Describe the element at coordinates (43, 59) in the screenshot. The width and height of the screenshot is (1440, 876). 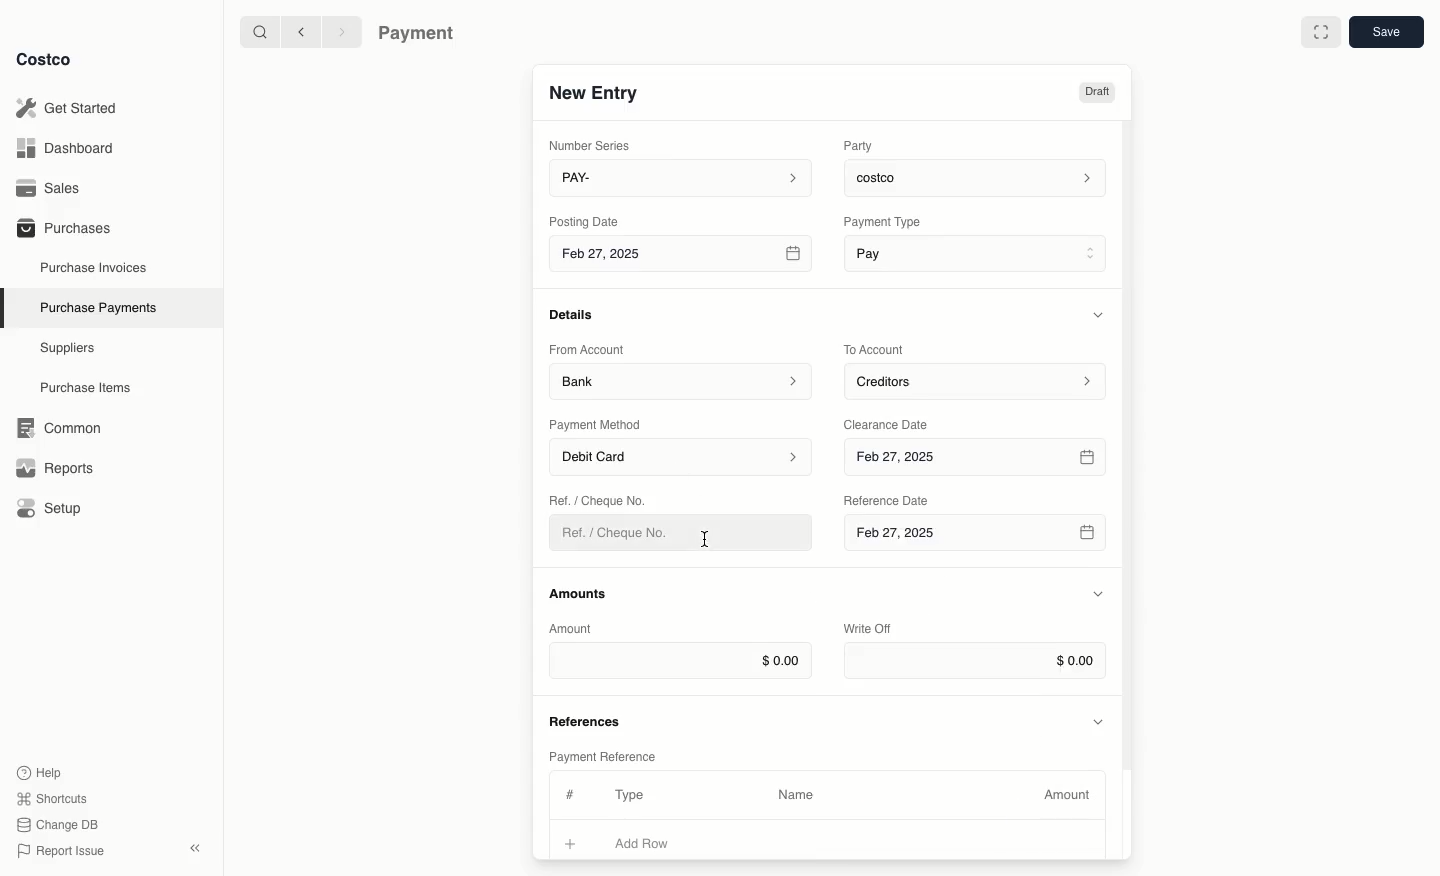
I see `Costco` at that location.